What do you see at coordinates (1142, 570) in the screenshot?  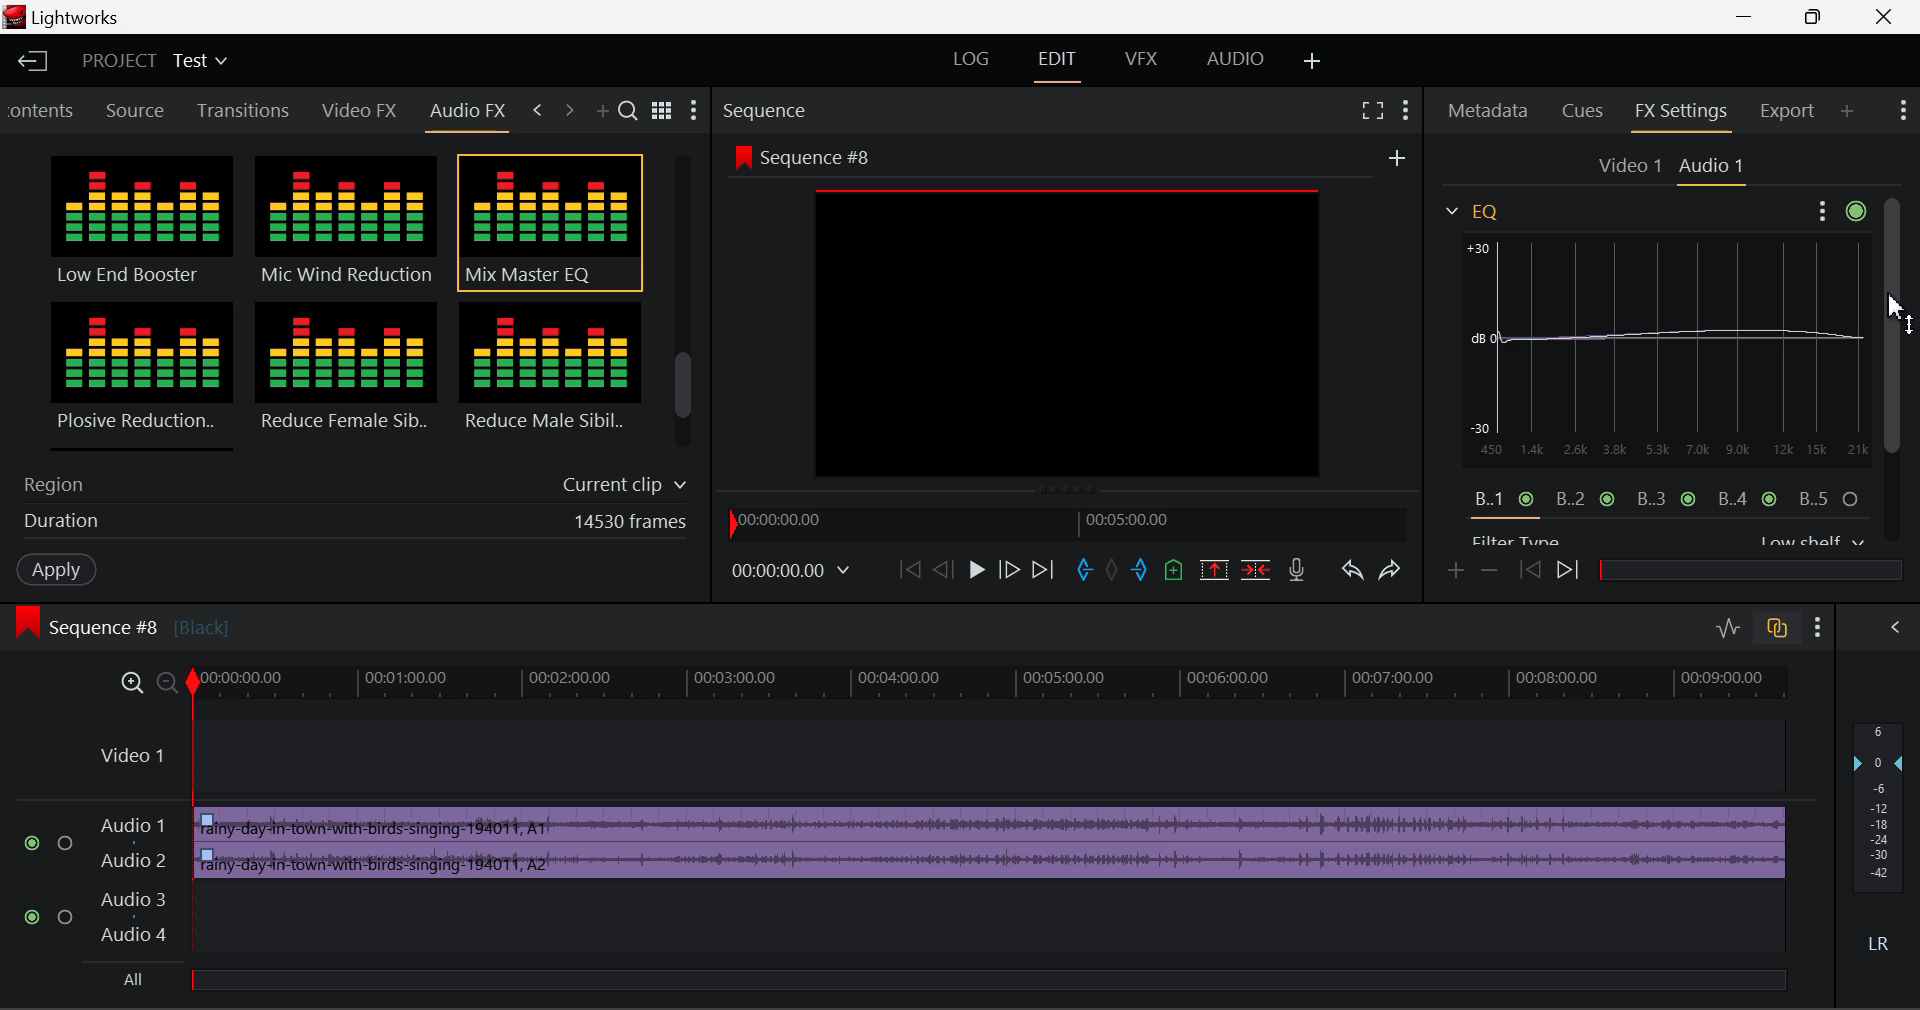 I see `Mart Out` at bounding box center [1142, 570].